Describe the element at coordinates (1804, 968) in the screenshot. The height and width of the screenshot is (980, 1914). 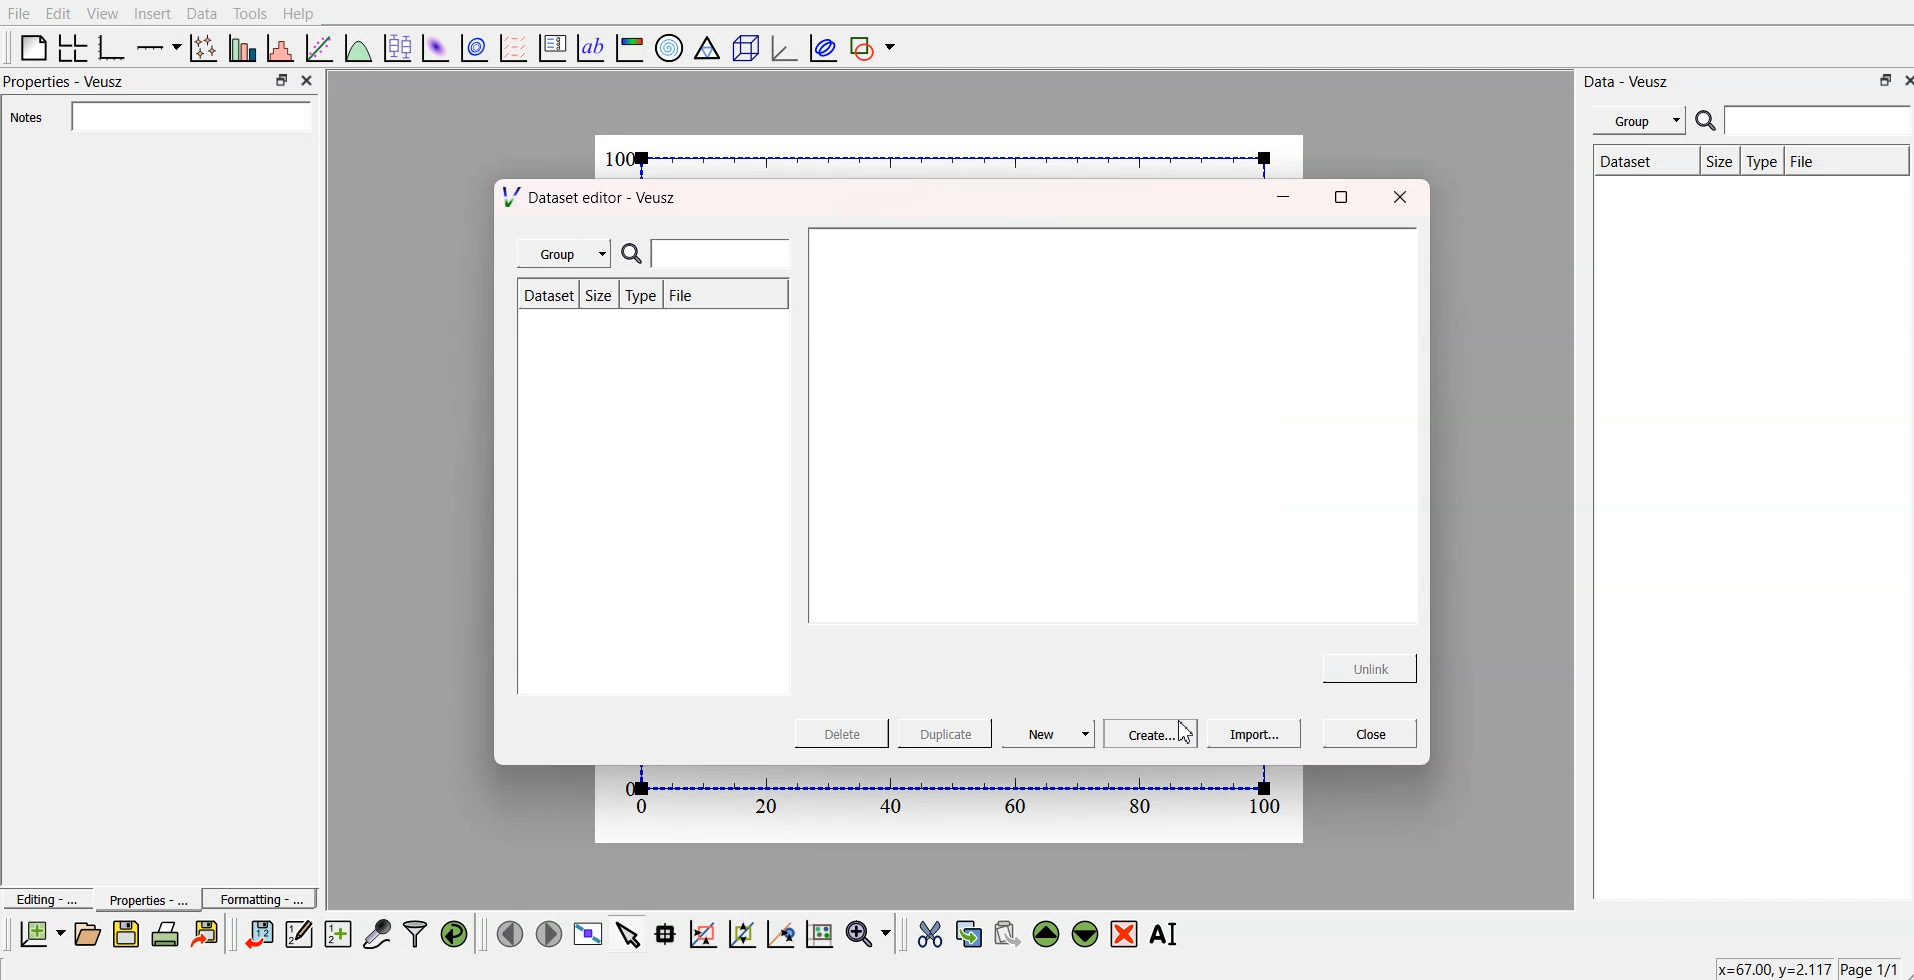
I see `x-67.00 y=2.117 Page 1/1` at that location.